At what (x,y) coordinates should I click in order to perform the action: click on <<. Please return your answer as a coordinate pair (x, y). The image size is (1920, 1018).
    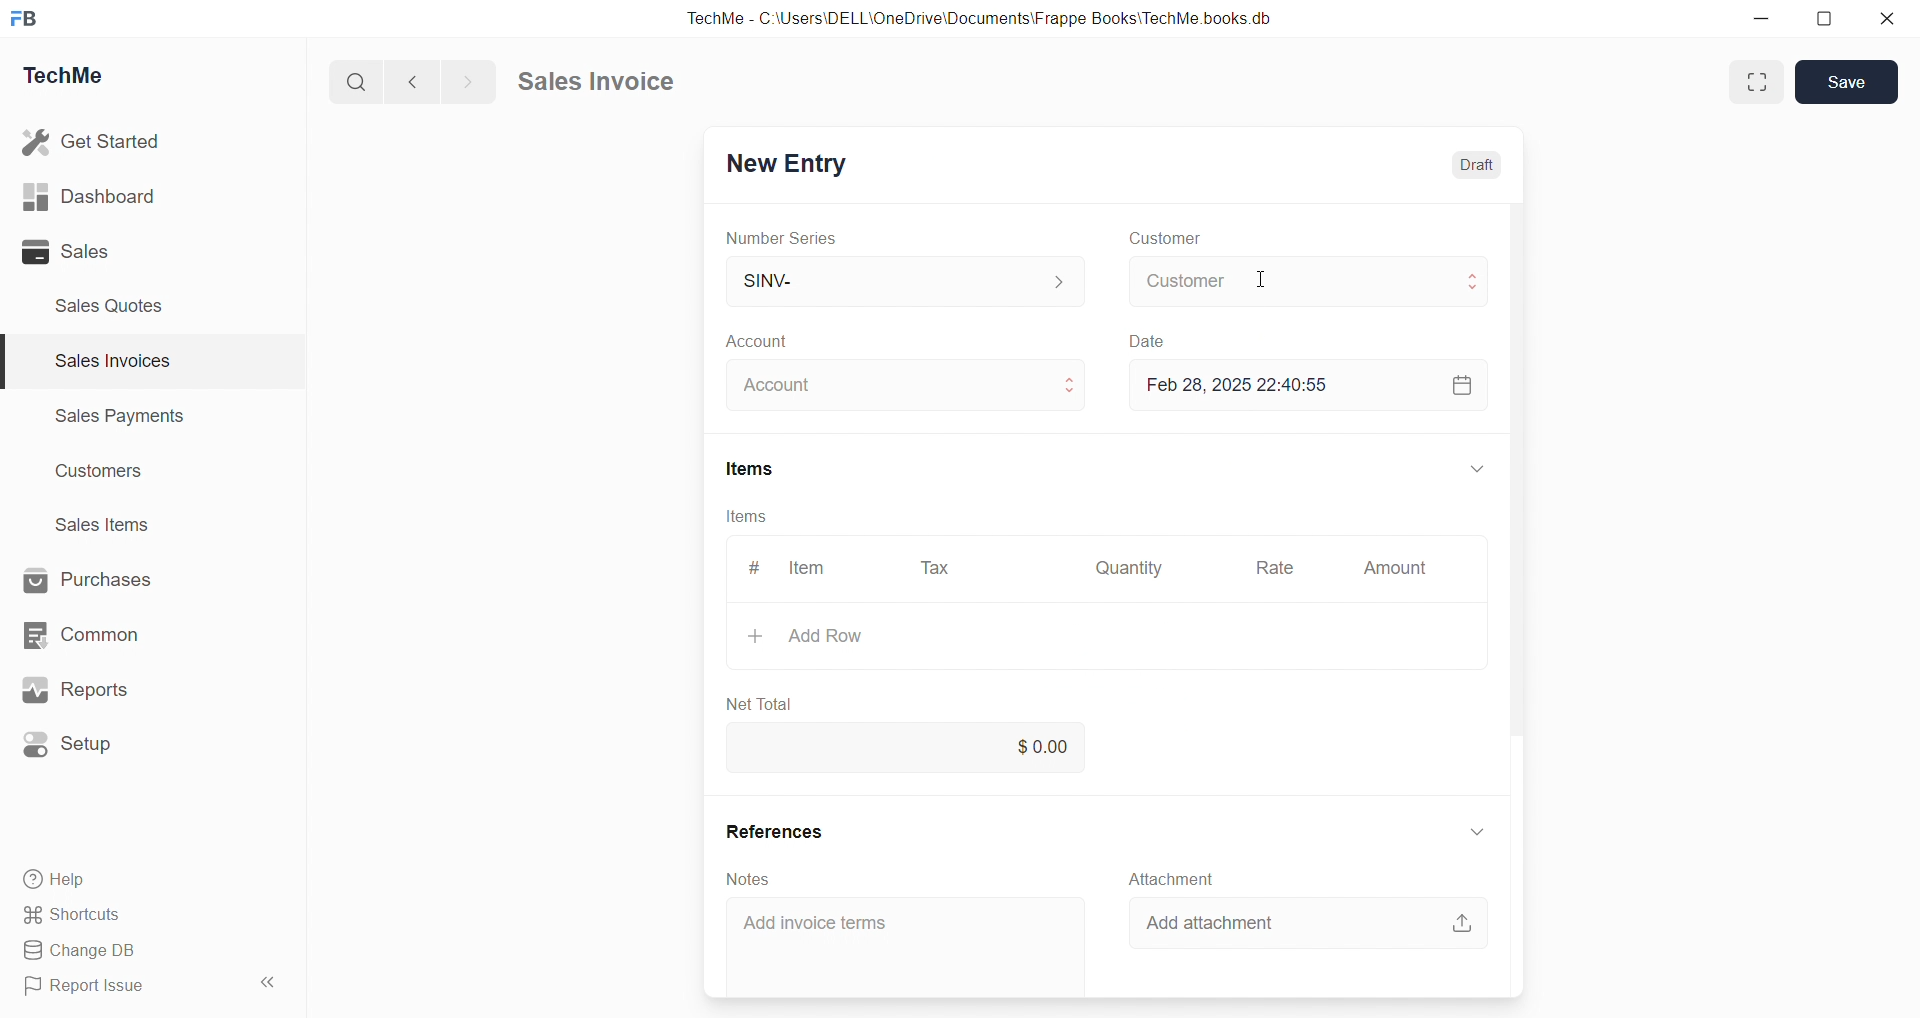
    Looking at the image, I should click on (266, 982).